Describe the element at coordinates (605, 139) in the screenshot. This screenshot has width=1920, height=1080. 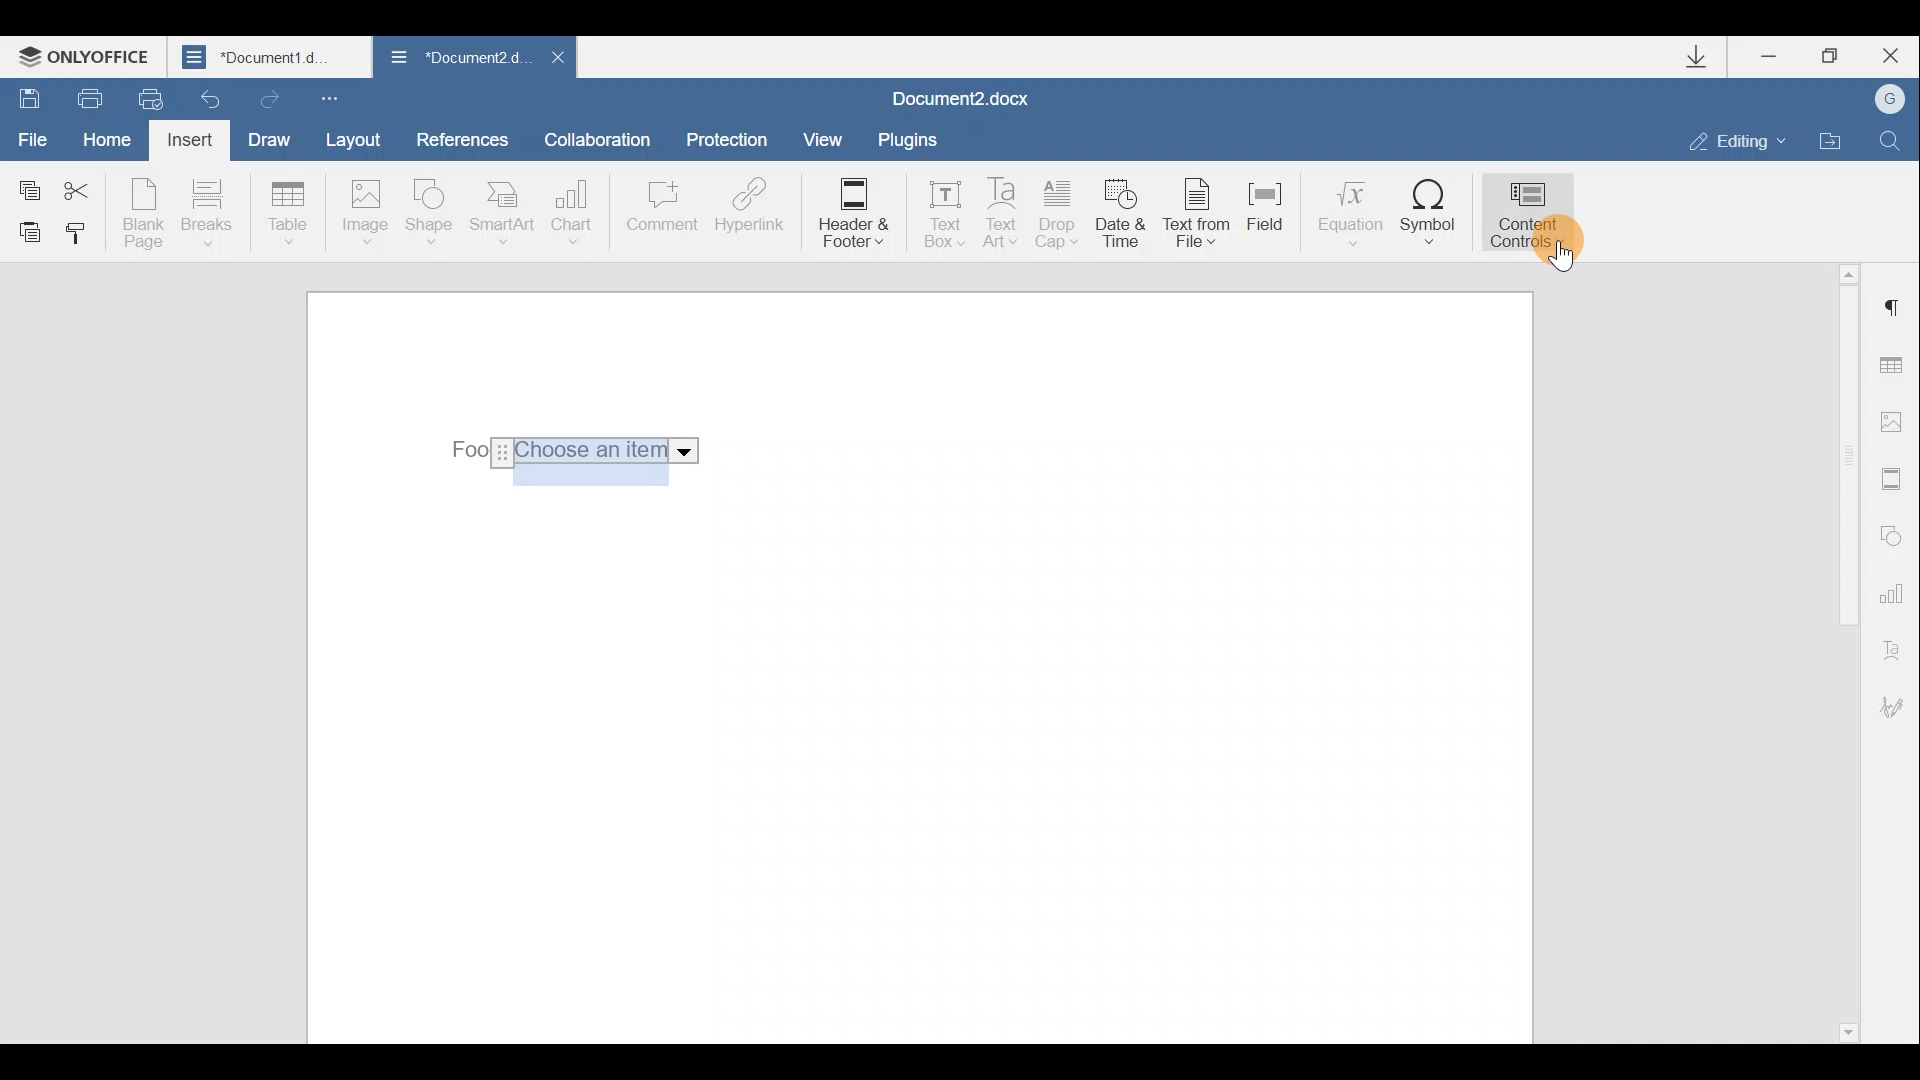
I see `Collaboration` at that location.